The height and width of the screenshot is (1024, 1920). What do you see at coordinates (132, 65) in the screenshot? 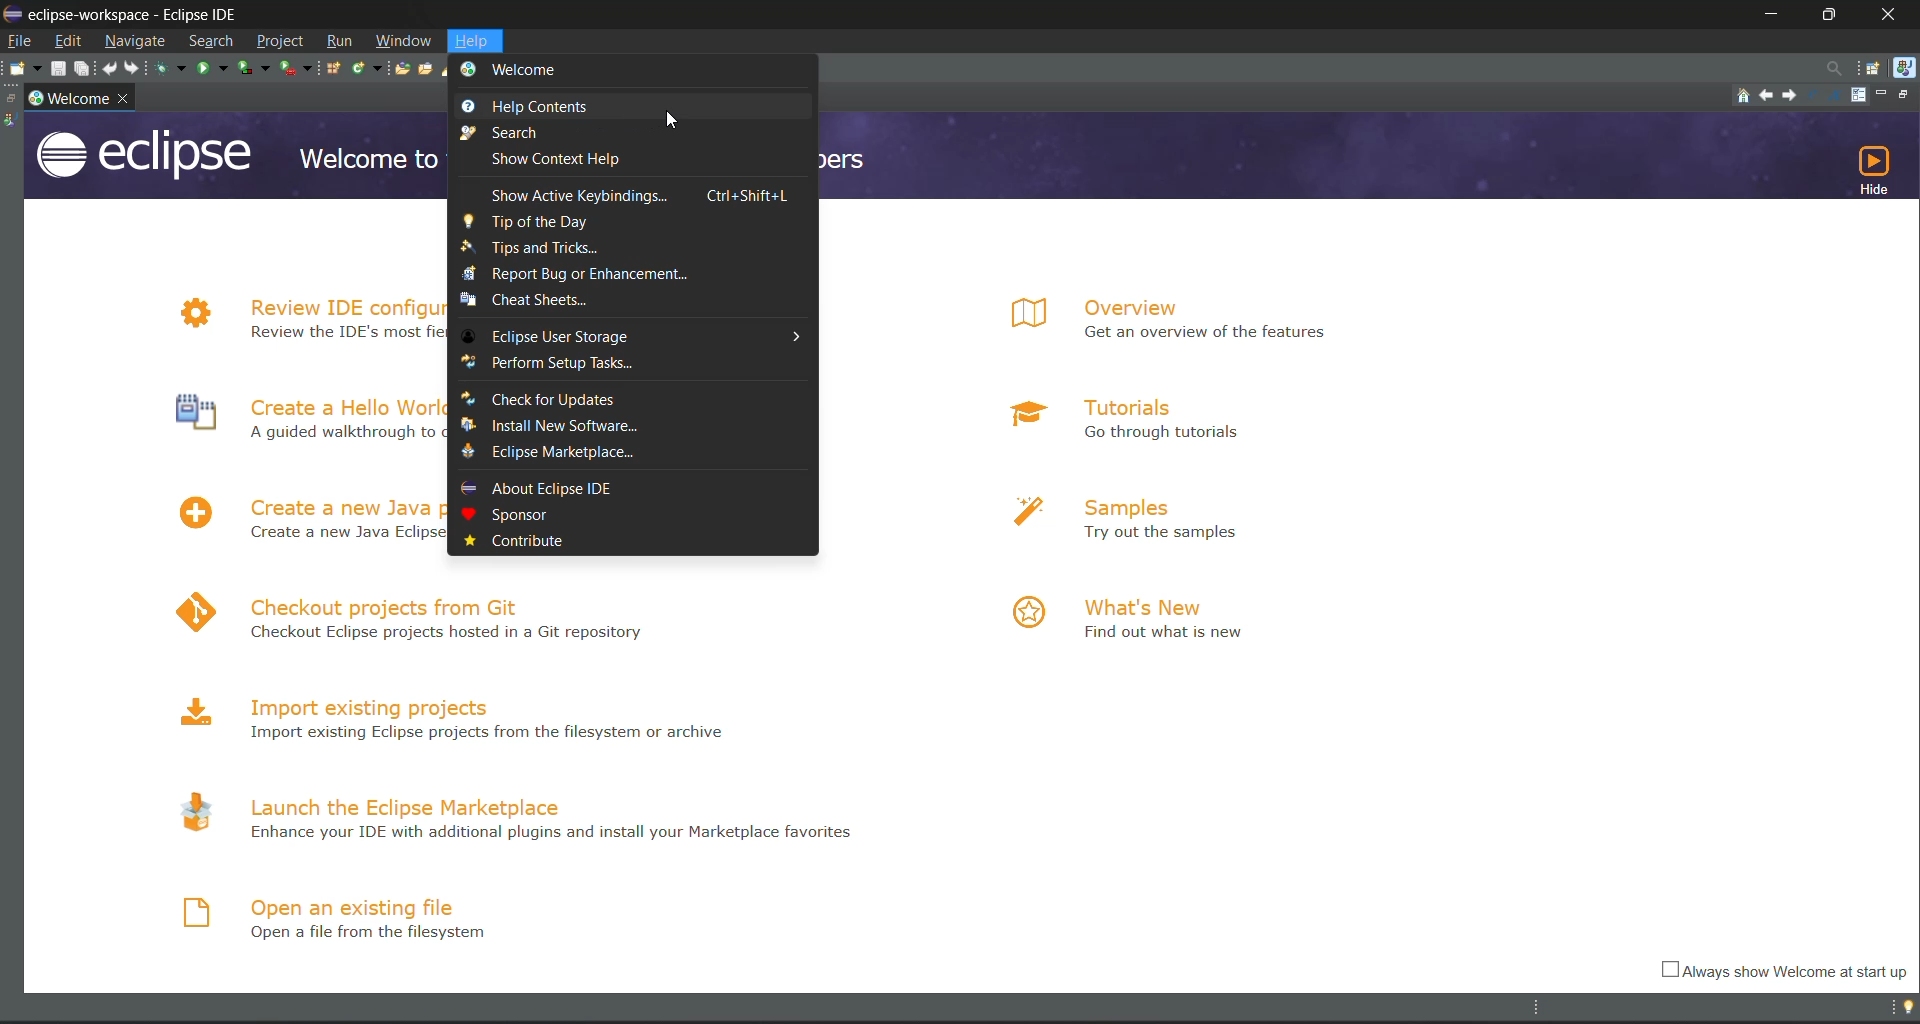
I see `redo` at bounding box center [132, 65].